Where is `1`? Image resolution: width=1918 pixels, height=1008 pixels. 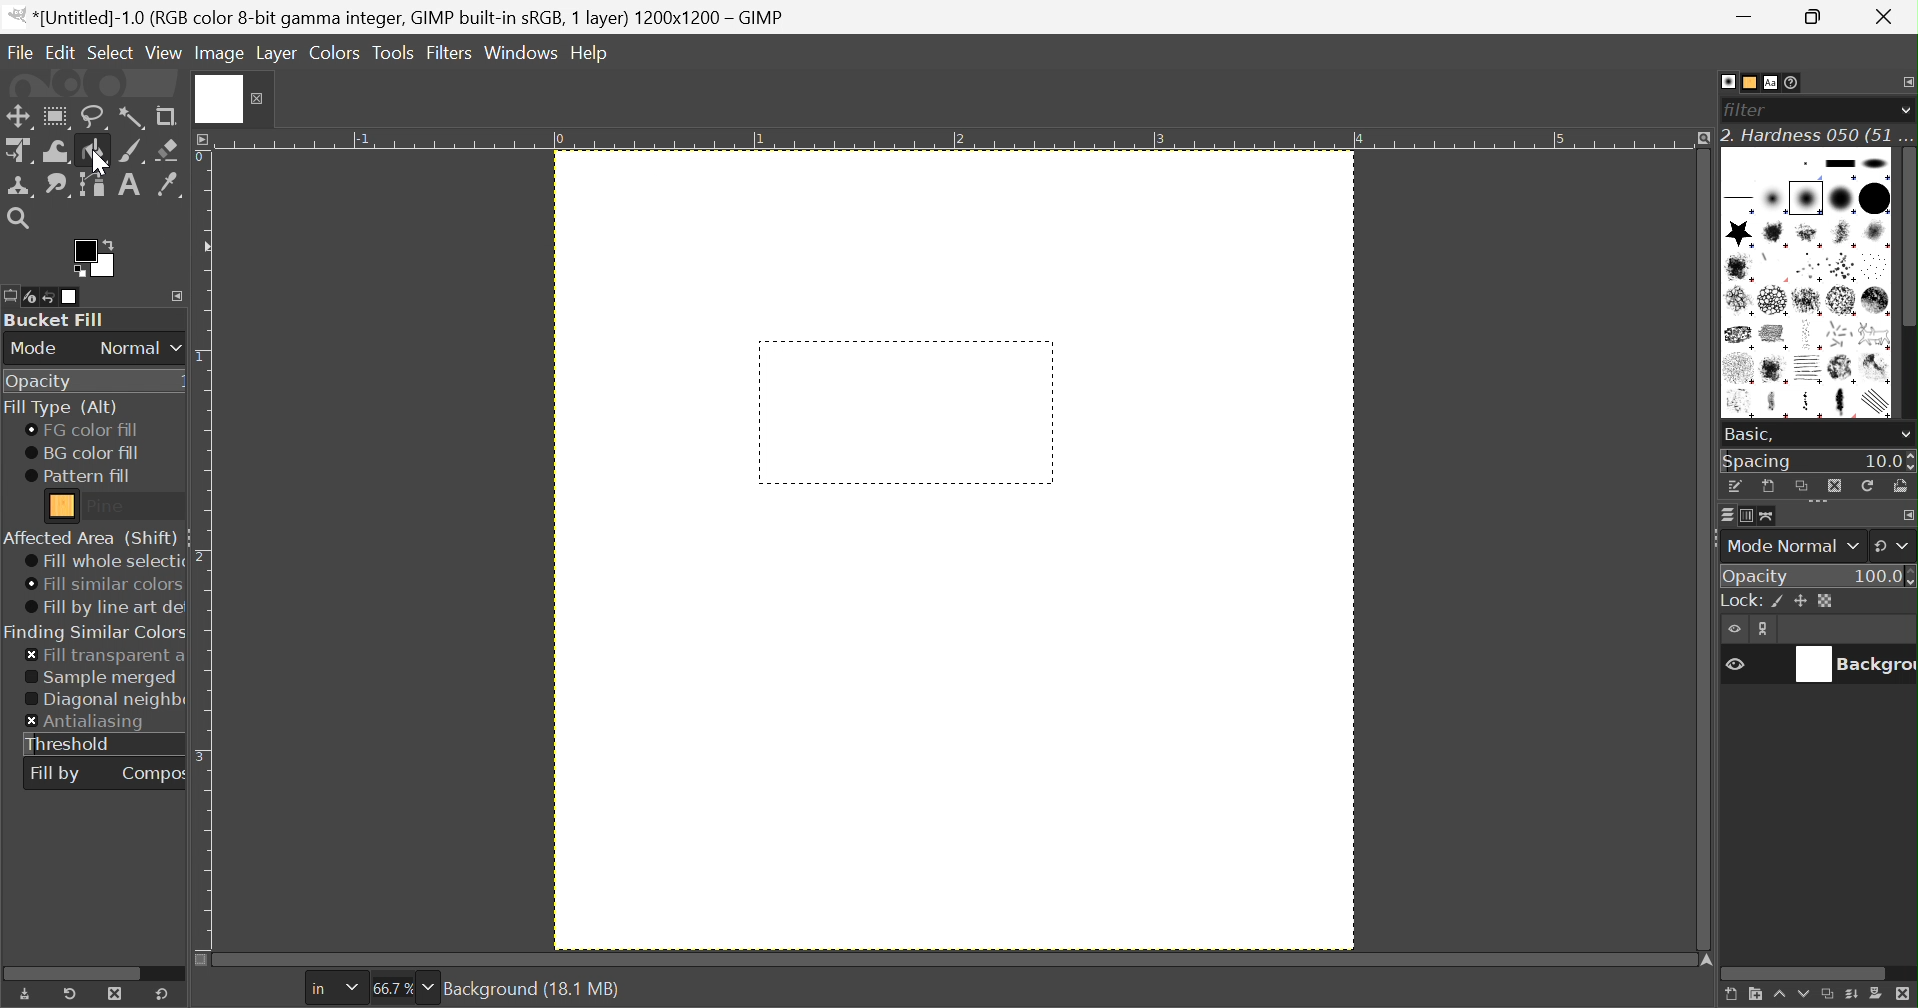 1 is located at coordinates (760, 139).